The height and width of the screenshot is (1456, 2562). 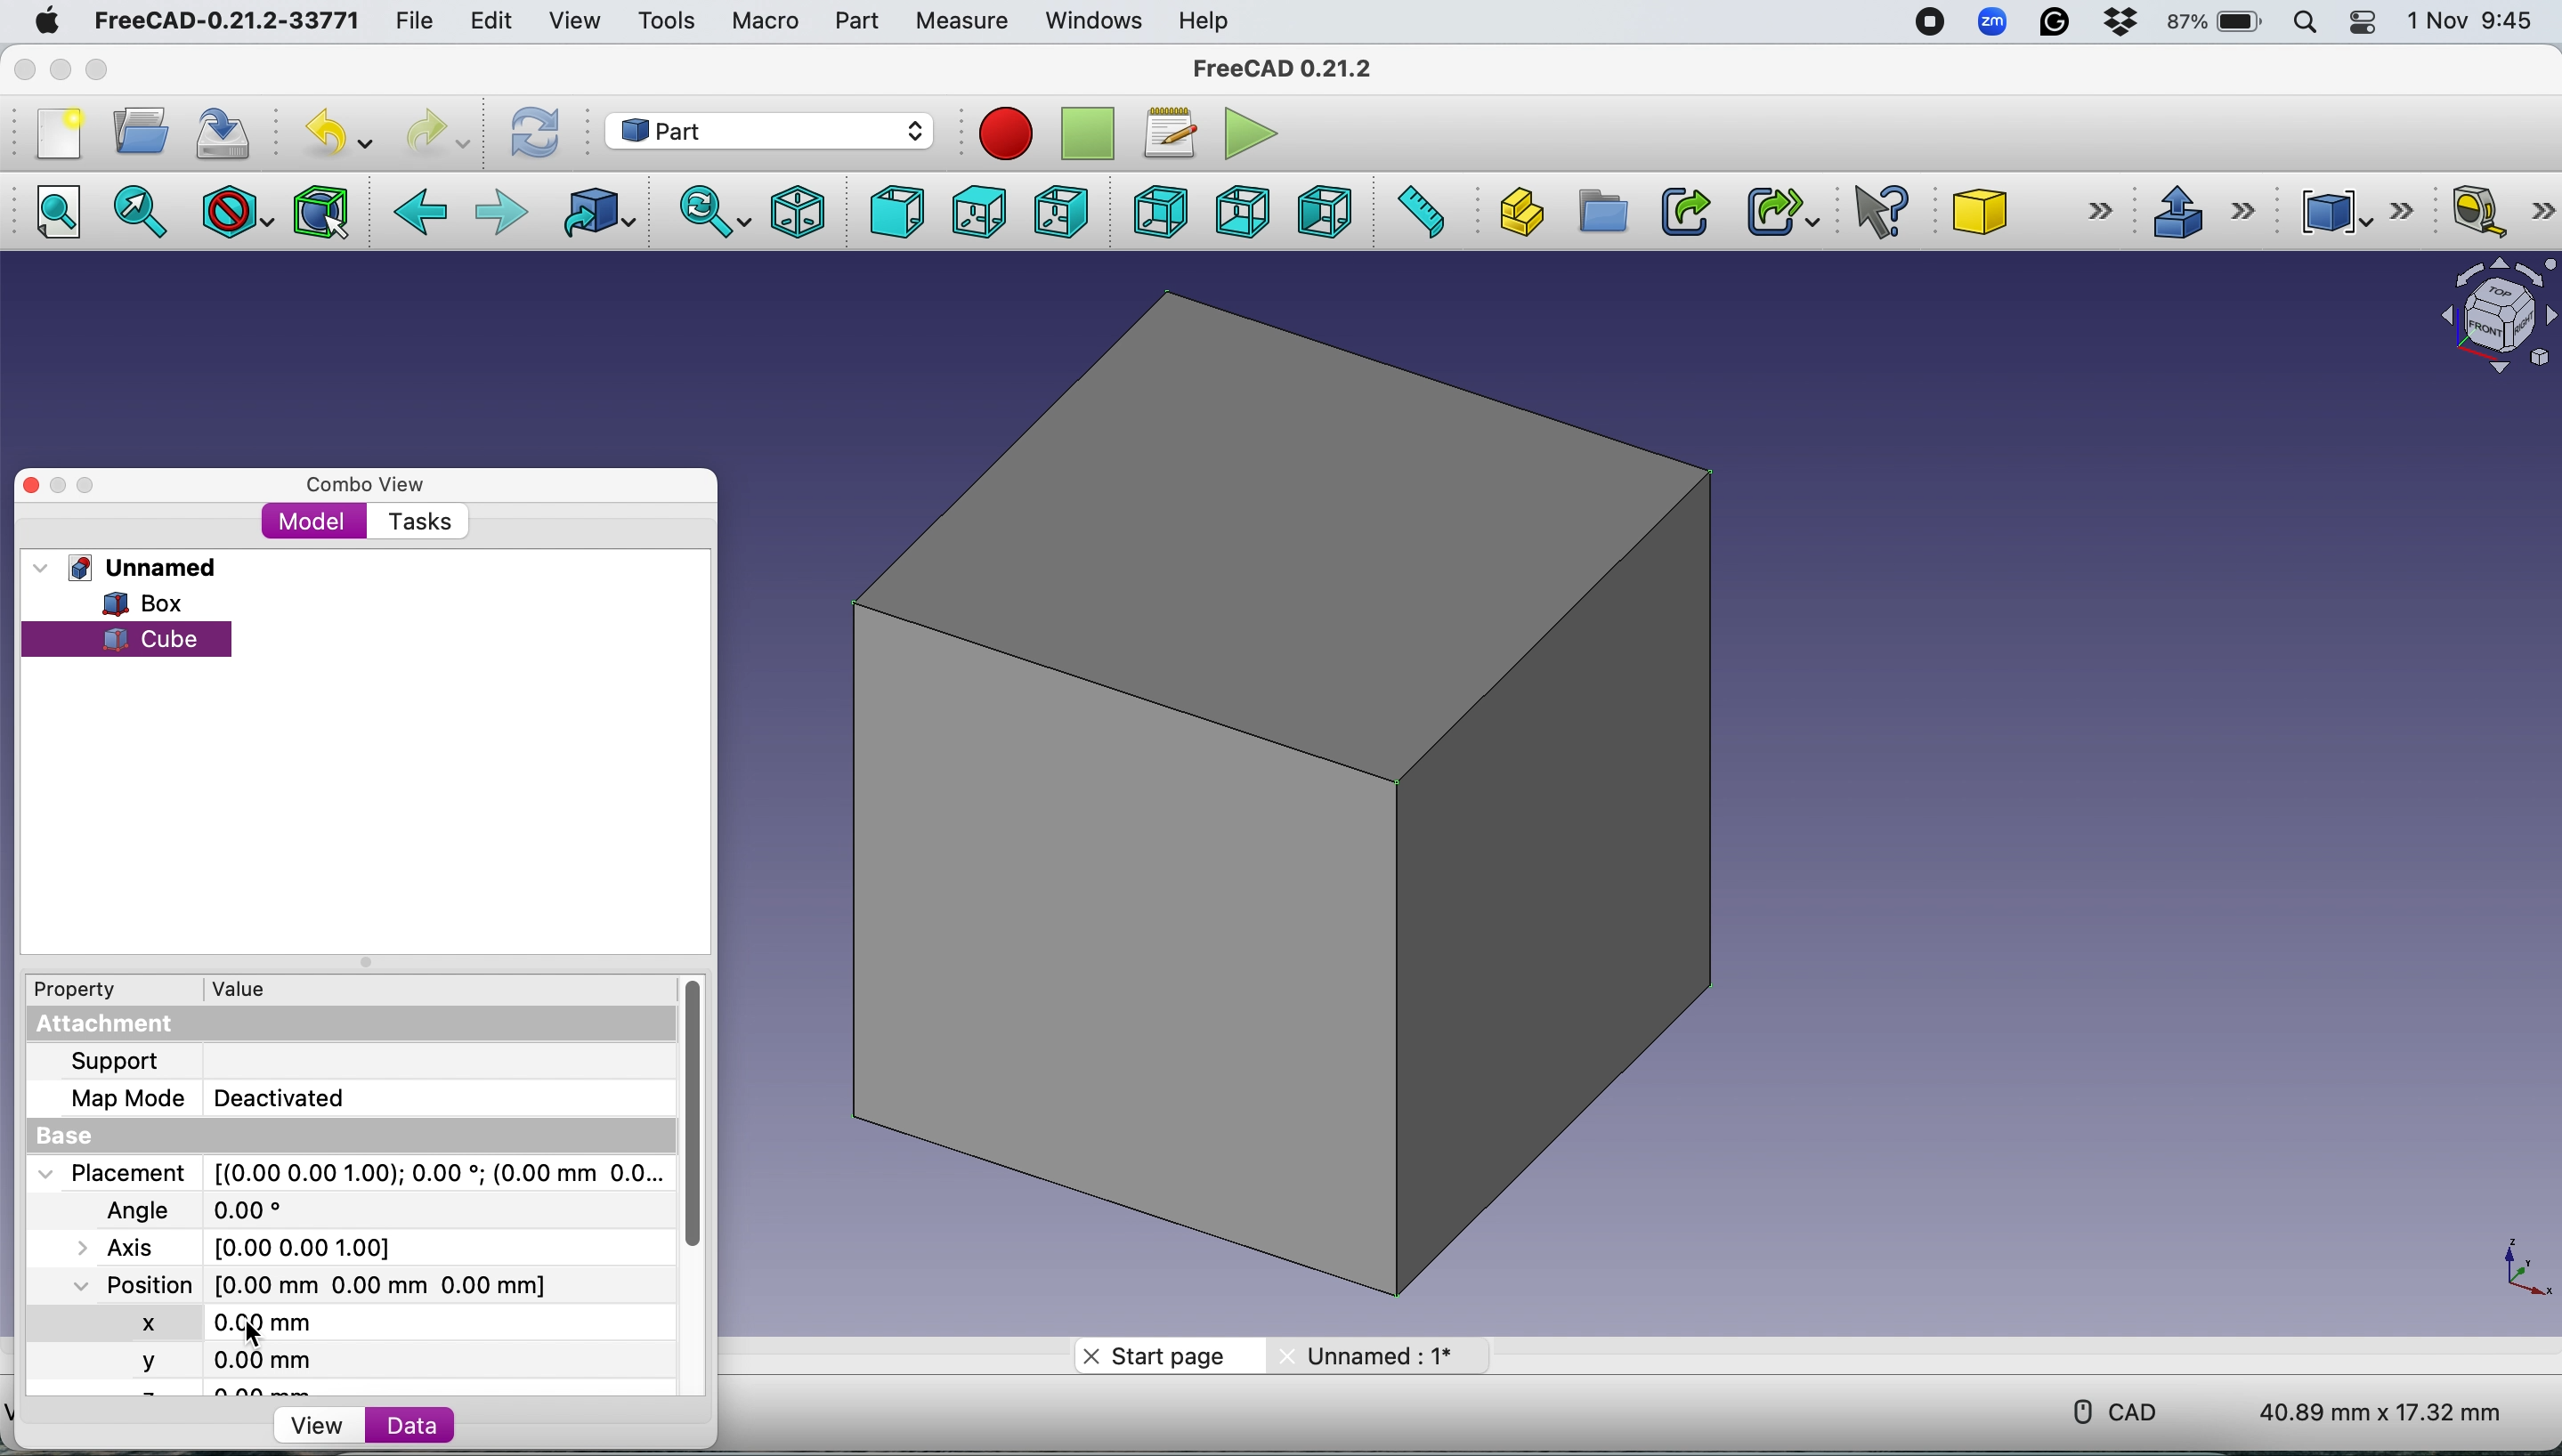 I want to click on Forward, so click(x=502, y=214).